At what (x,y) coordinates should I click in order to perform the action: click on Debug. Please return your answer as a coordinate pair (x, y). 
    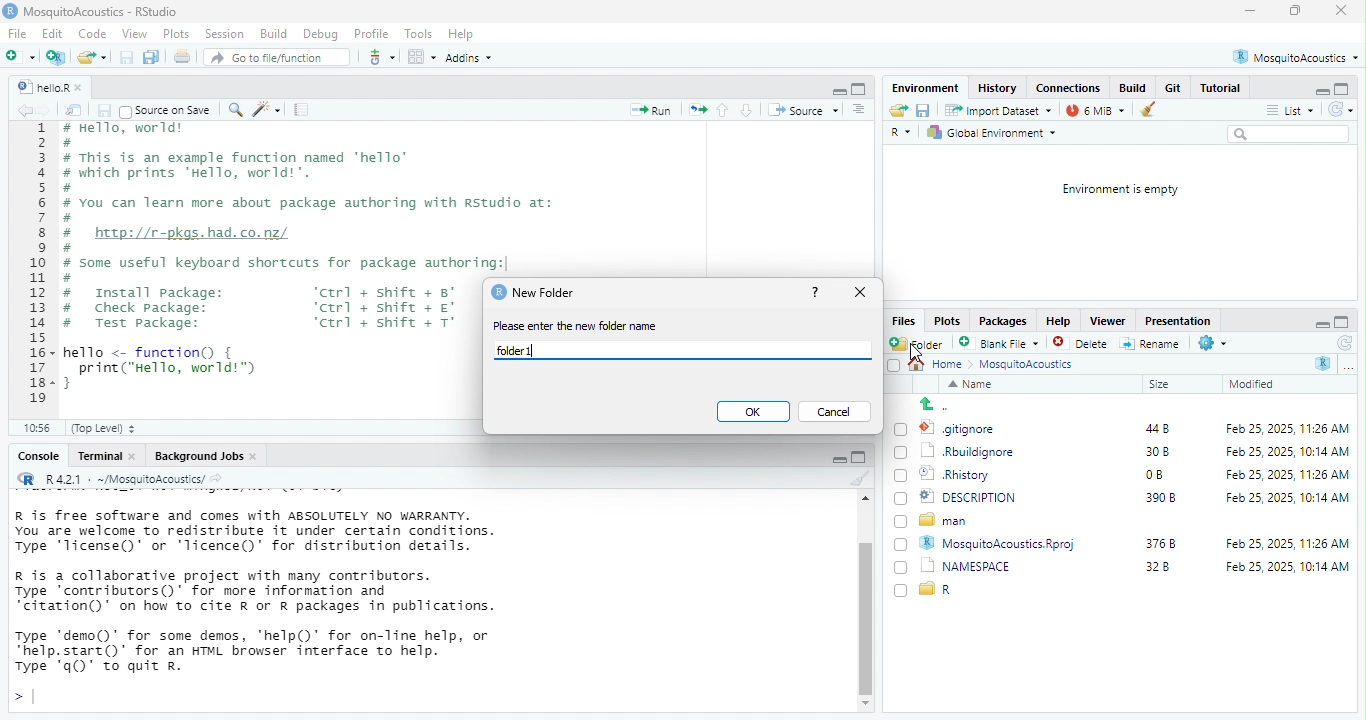
    Looking at the image, I should click on (321, 33).